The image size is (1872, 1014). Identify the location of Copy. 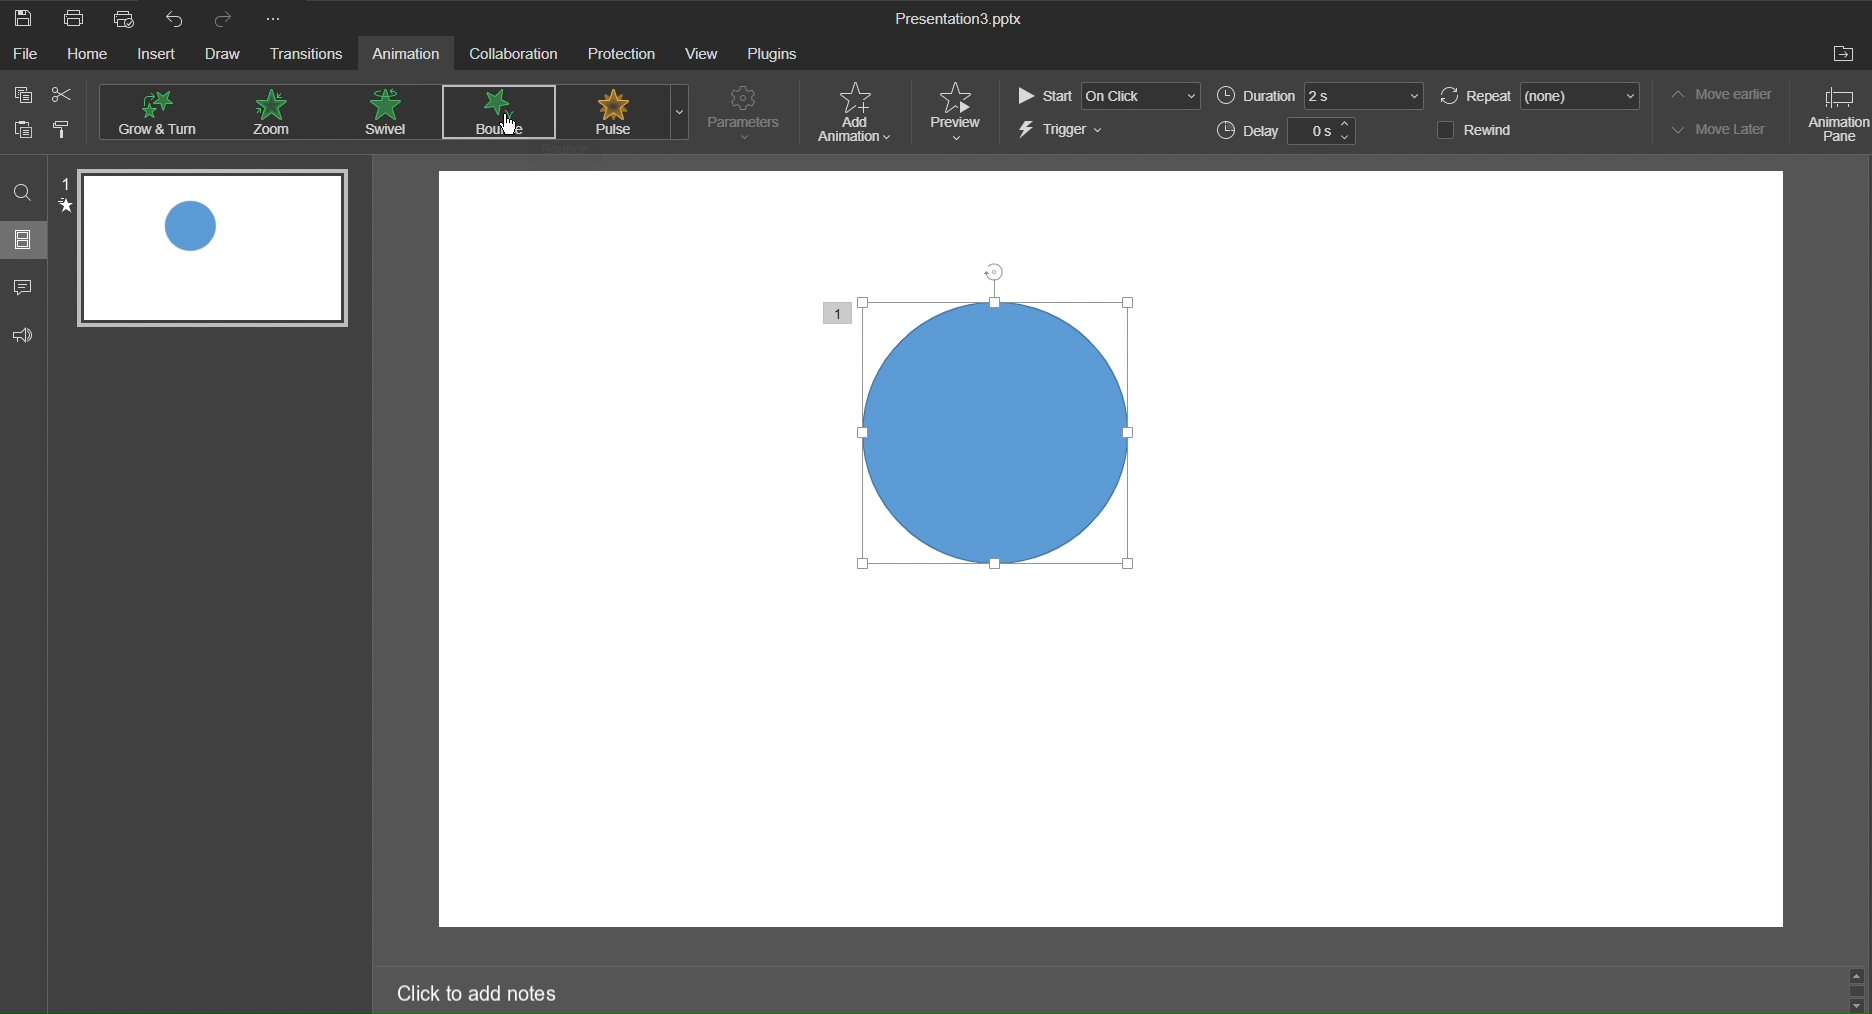
(22, 93).